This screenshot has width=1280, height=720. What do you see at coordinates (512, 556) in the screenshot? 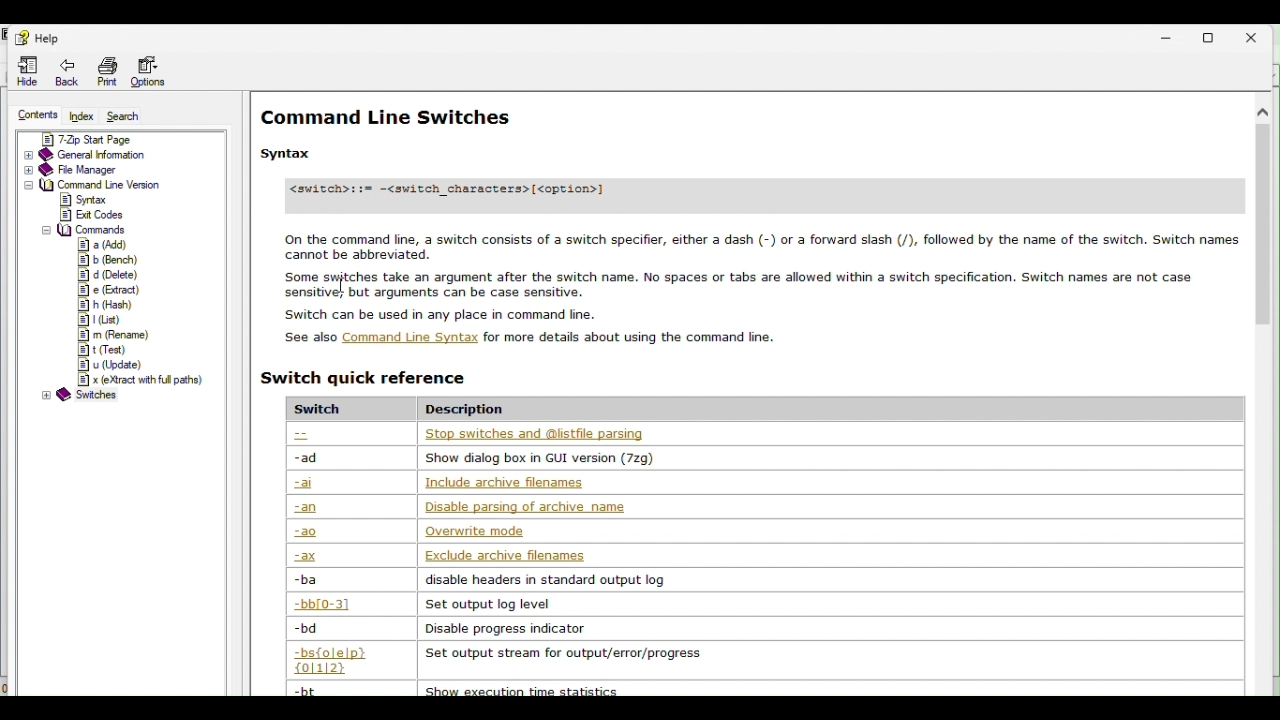
I see `output log` at bounding box center [512, 556].